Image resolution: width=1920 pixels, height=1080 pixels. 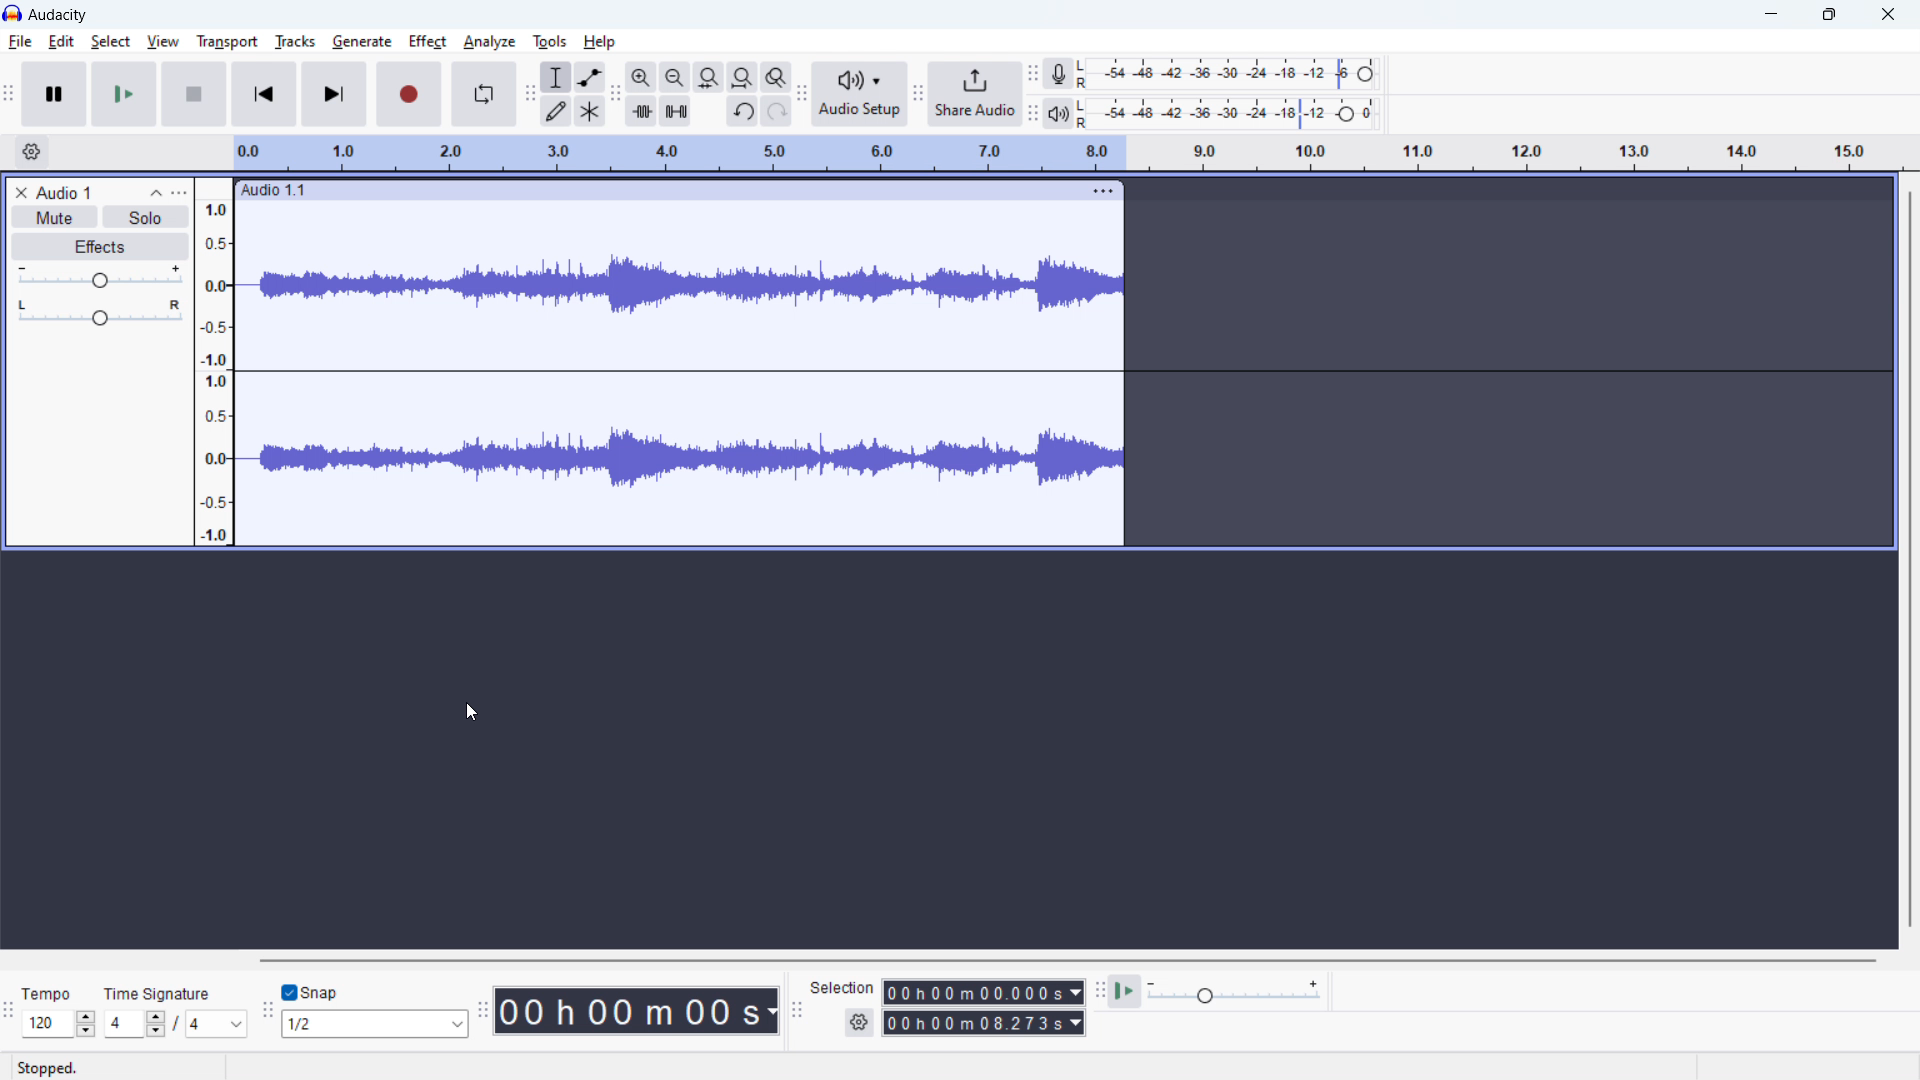 I want to click on stop, so click(x=195, y=93).